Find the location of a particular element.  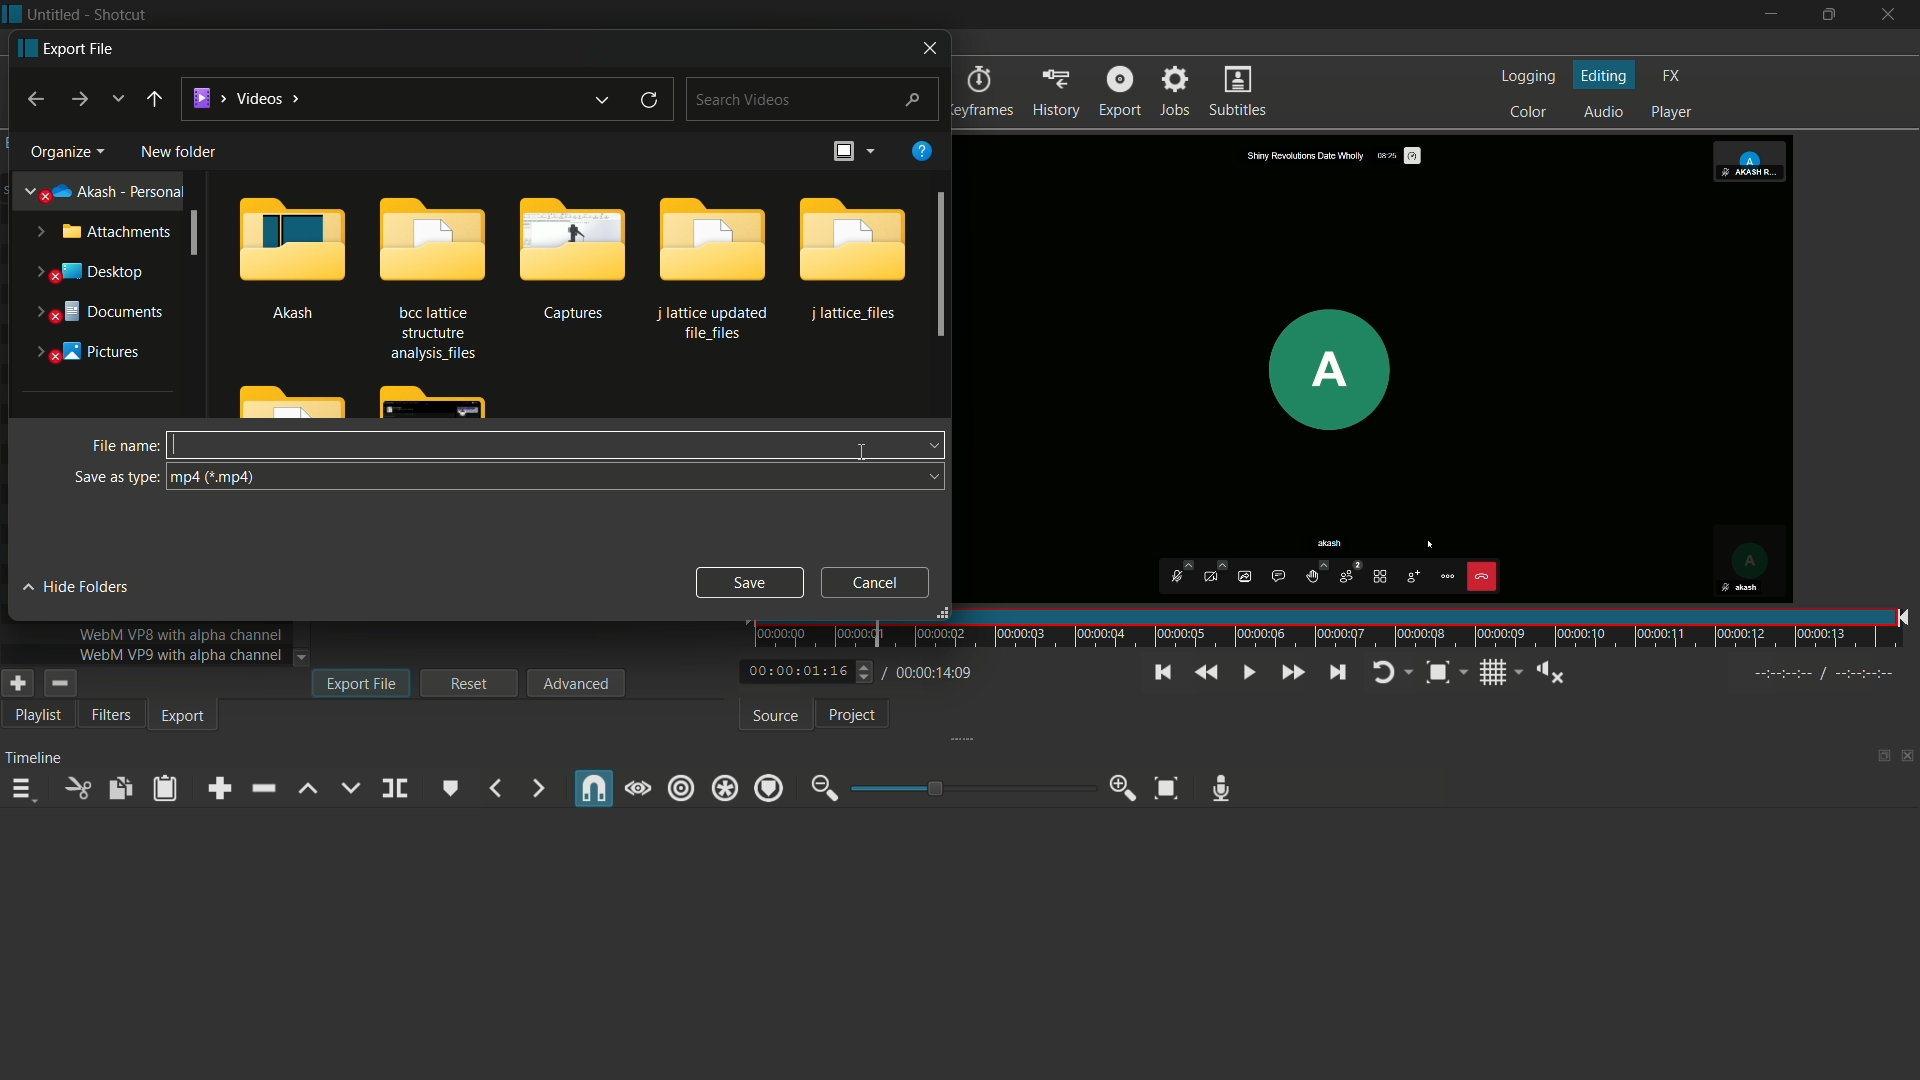

editing is located at coordinates (1604, 76).